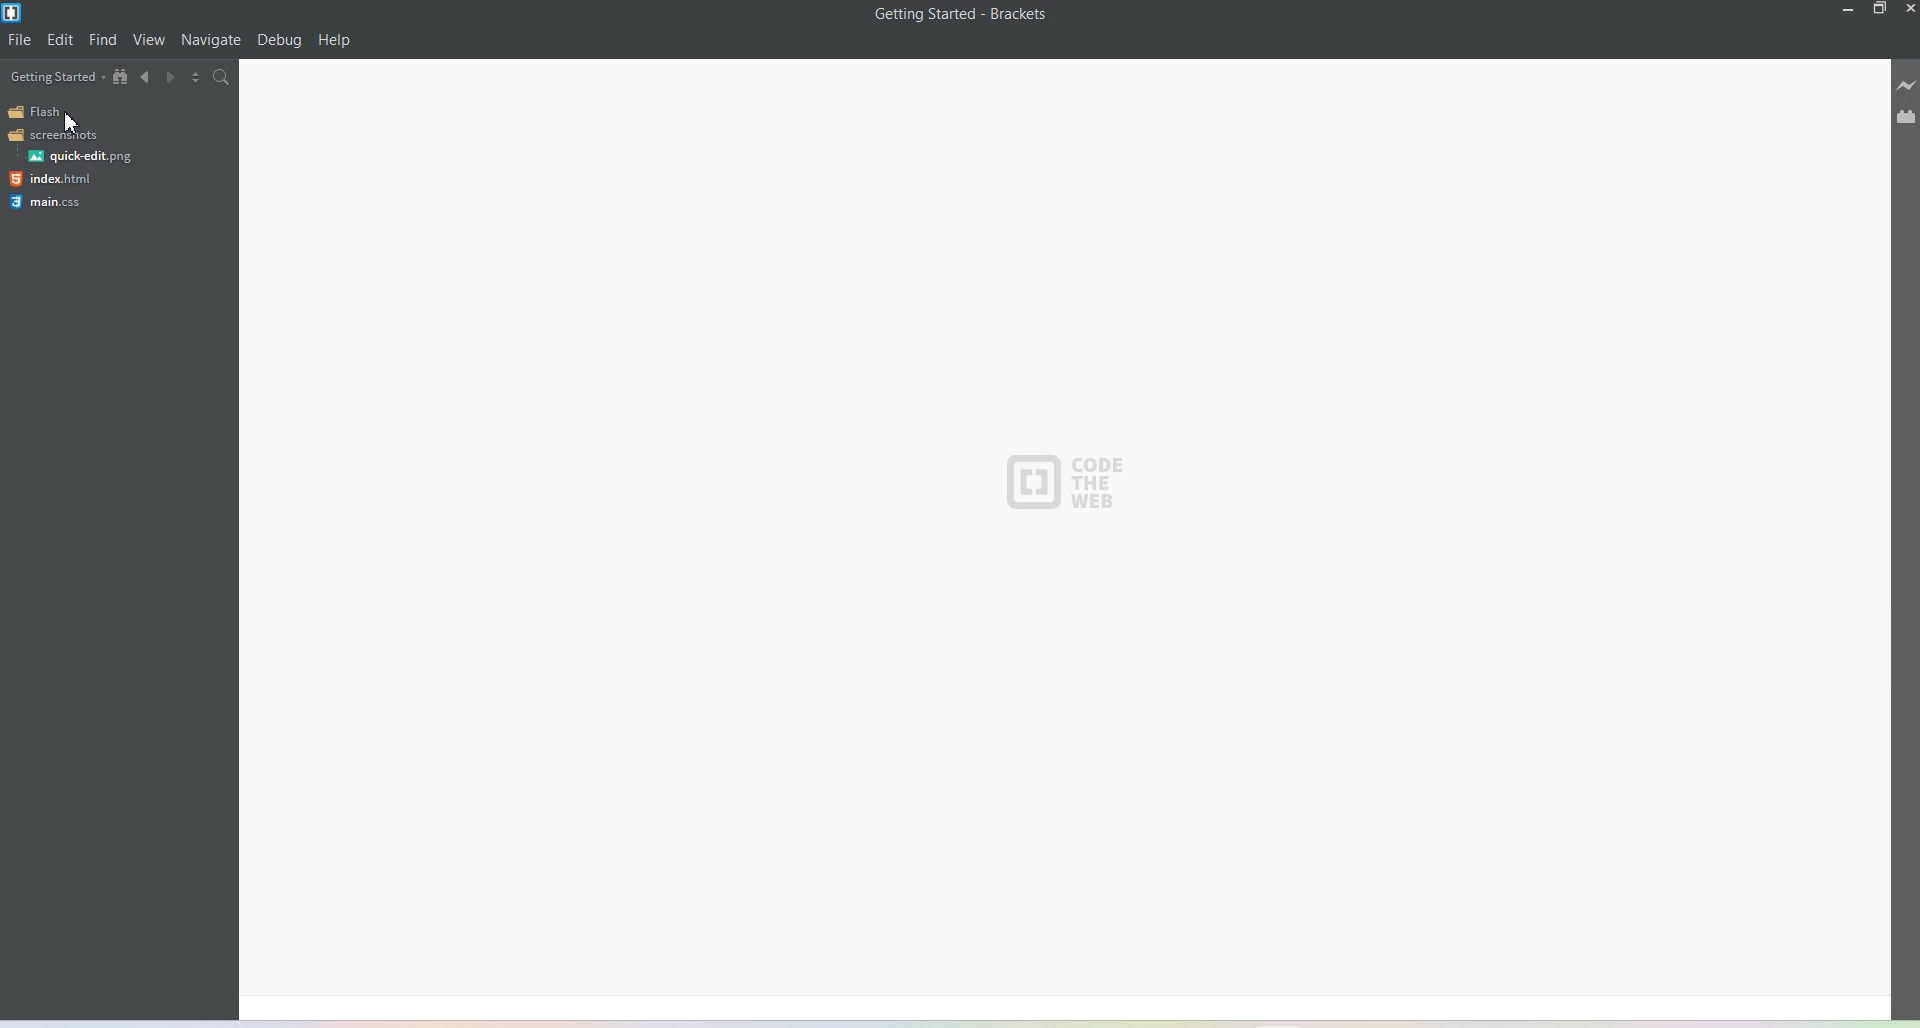  What do you see at coordinates (54, 72) in the screenshot?
I see `Getting Started` at bounding box center [54, 72].